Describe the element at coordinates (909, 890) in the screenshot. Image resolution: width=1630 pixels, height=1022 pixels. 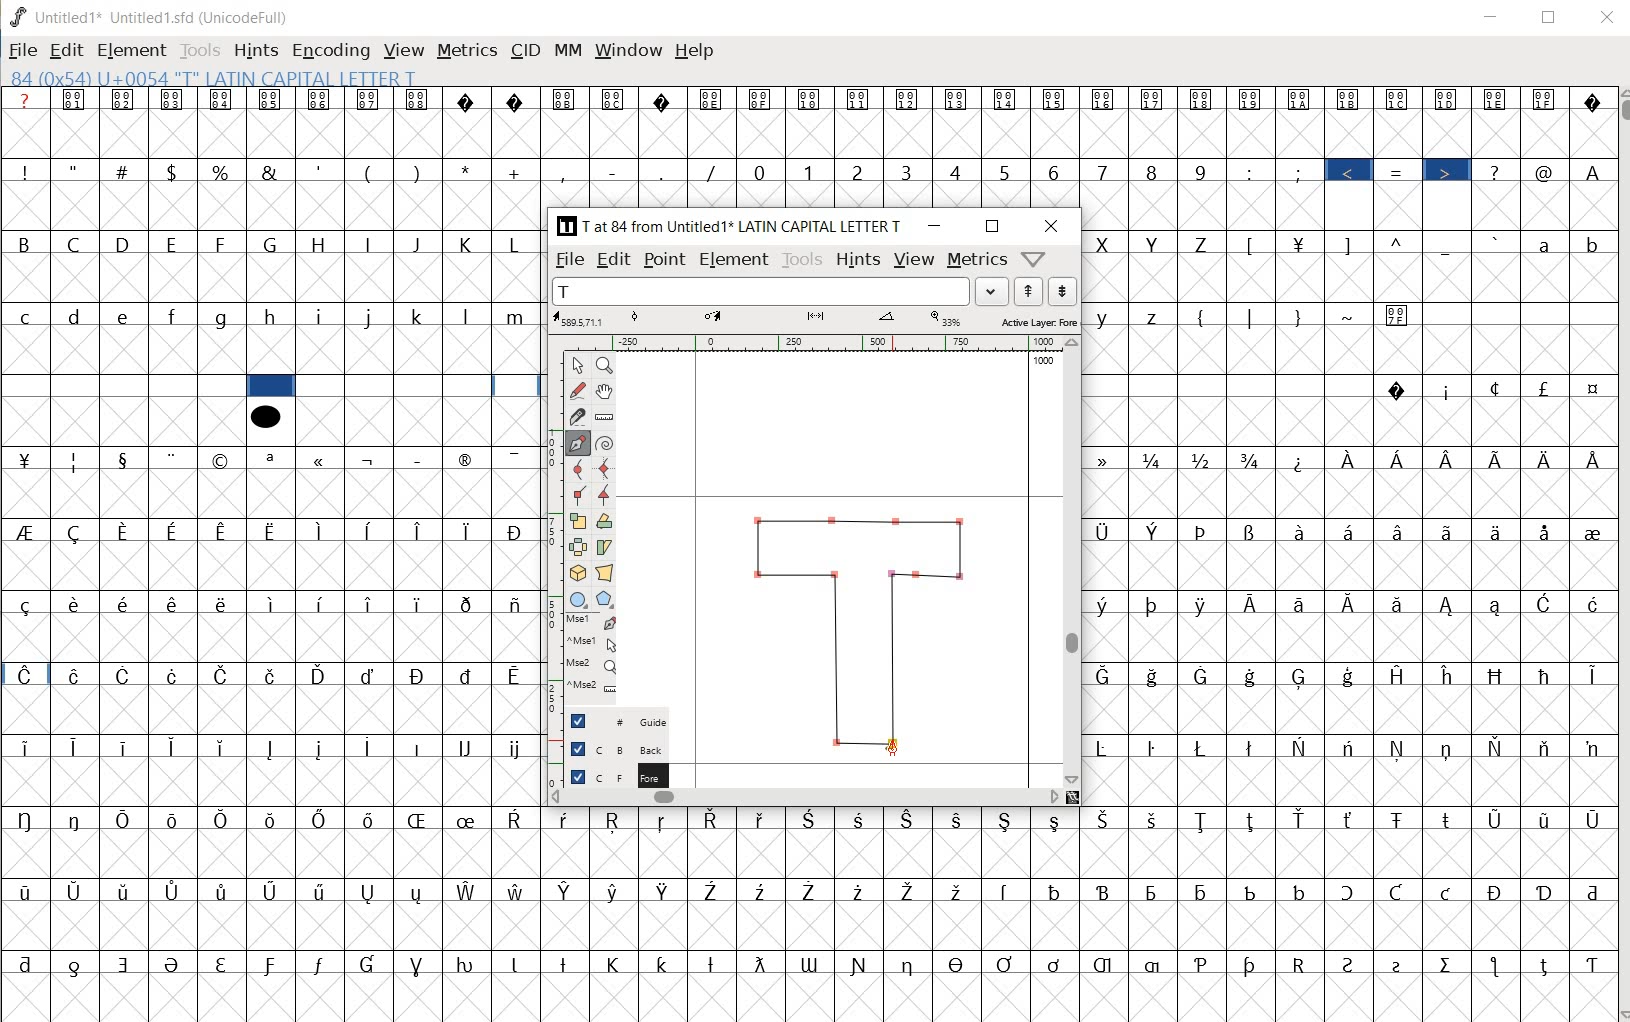
I see `Symbol` at that location.